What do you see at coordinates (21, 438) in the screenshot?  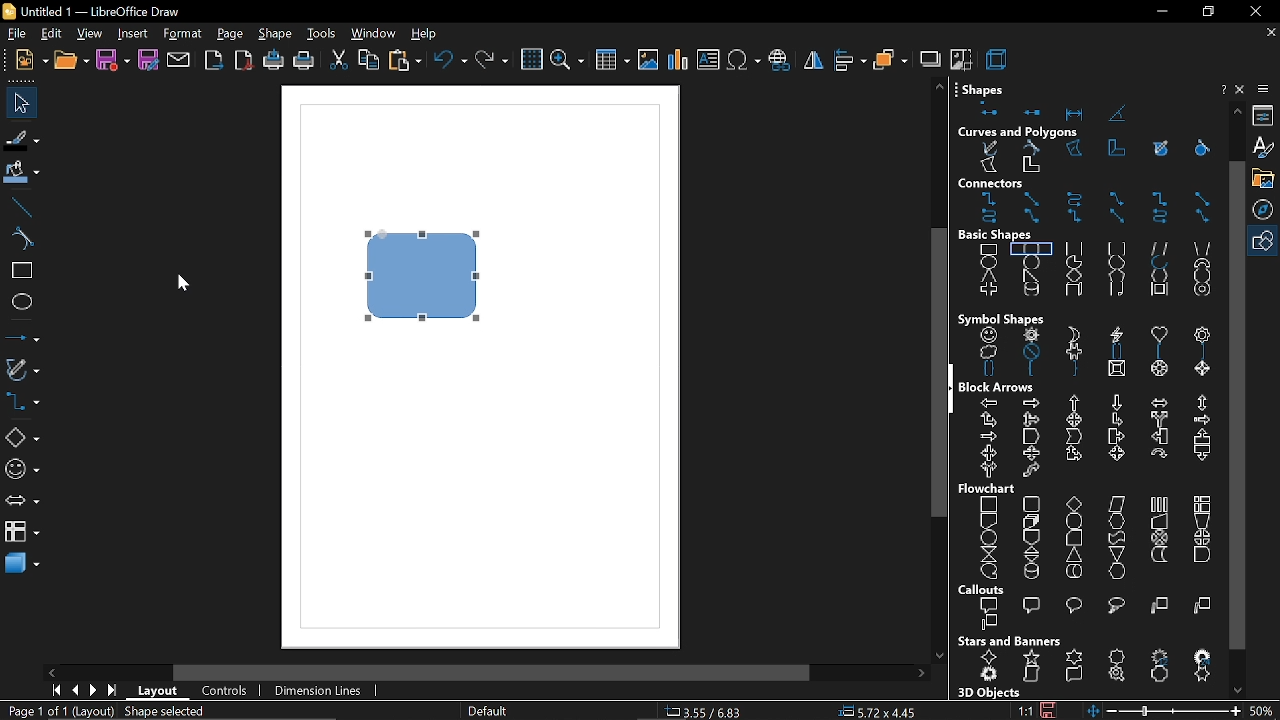 I see `basic shapes` at bounding box center [21, 438].